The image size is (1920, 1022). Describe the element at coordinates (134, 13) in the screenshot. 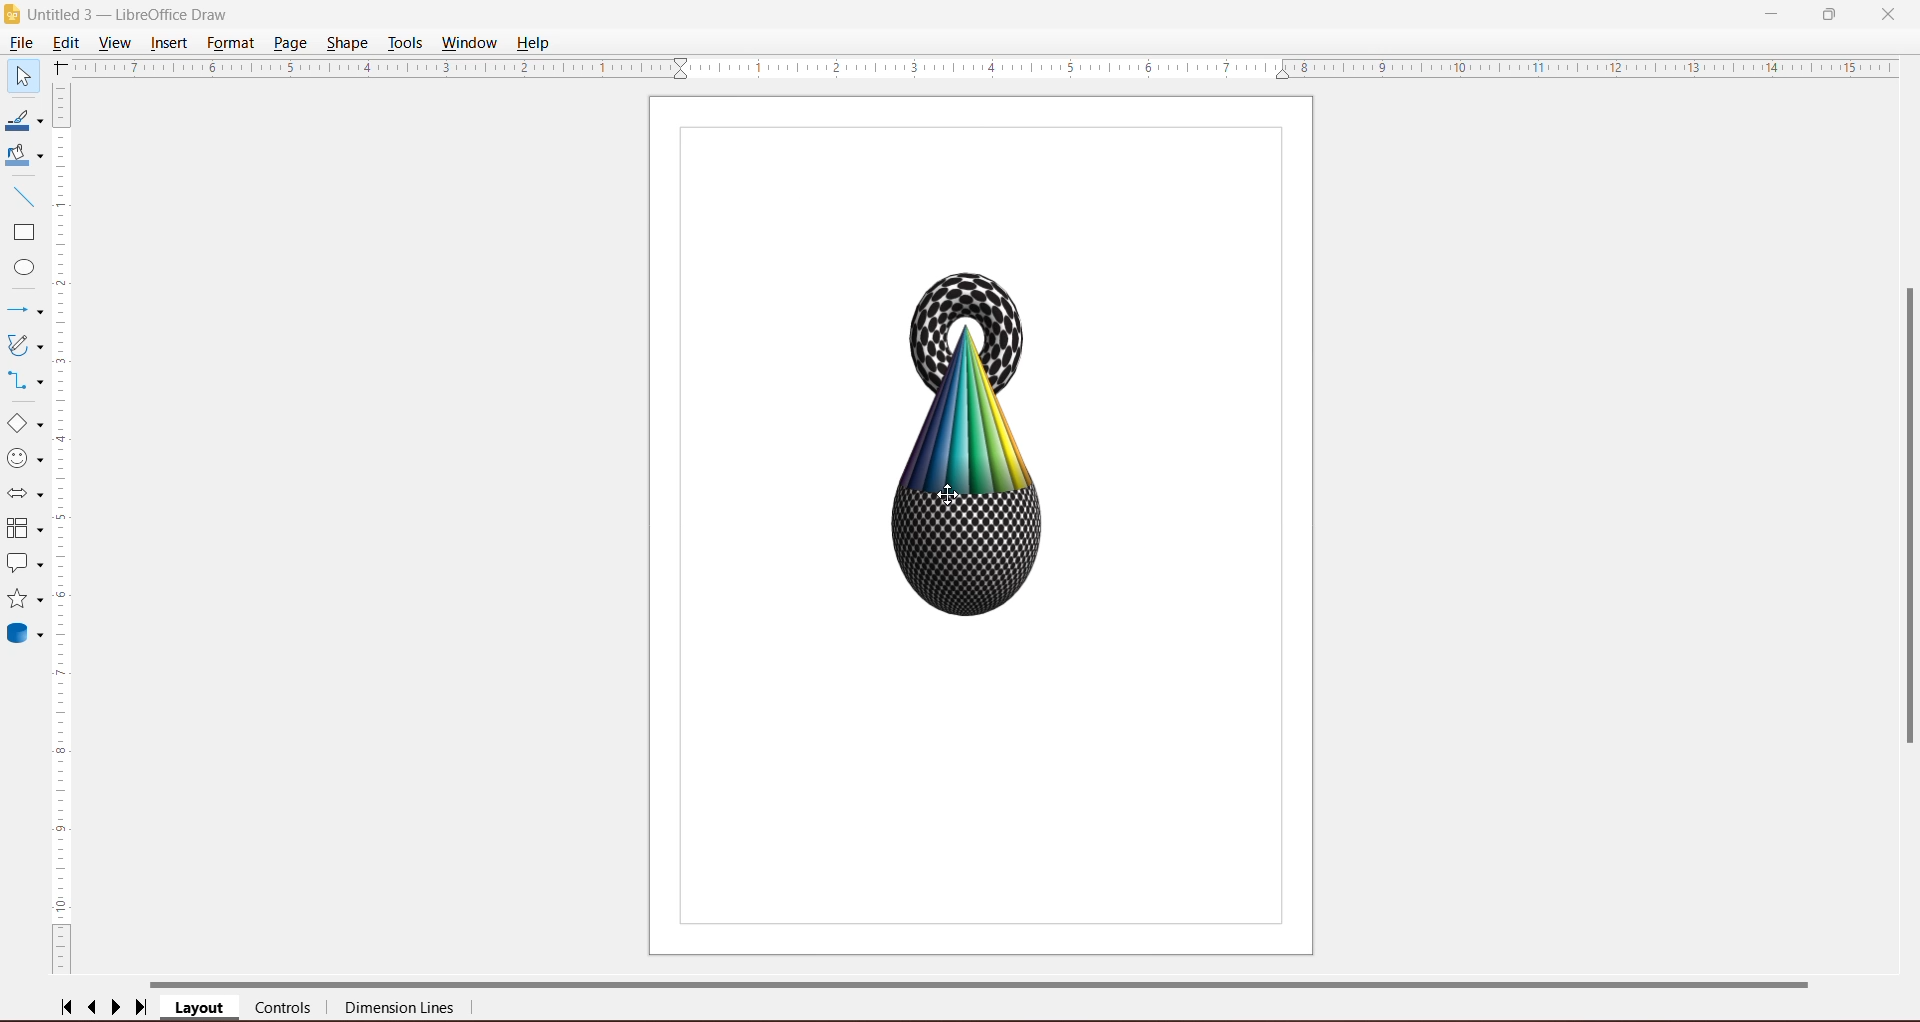

I see `Diagram Title - Application Name` at that location.